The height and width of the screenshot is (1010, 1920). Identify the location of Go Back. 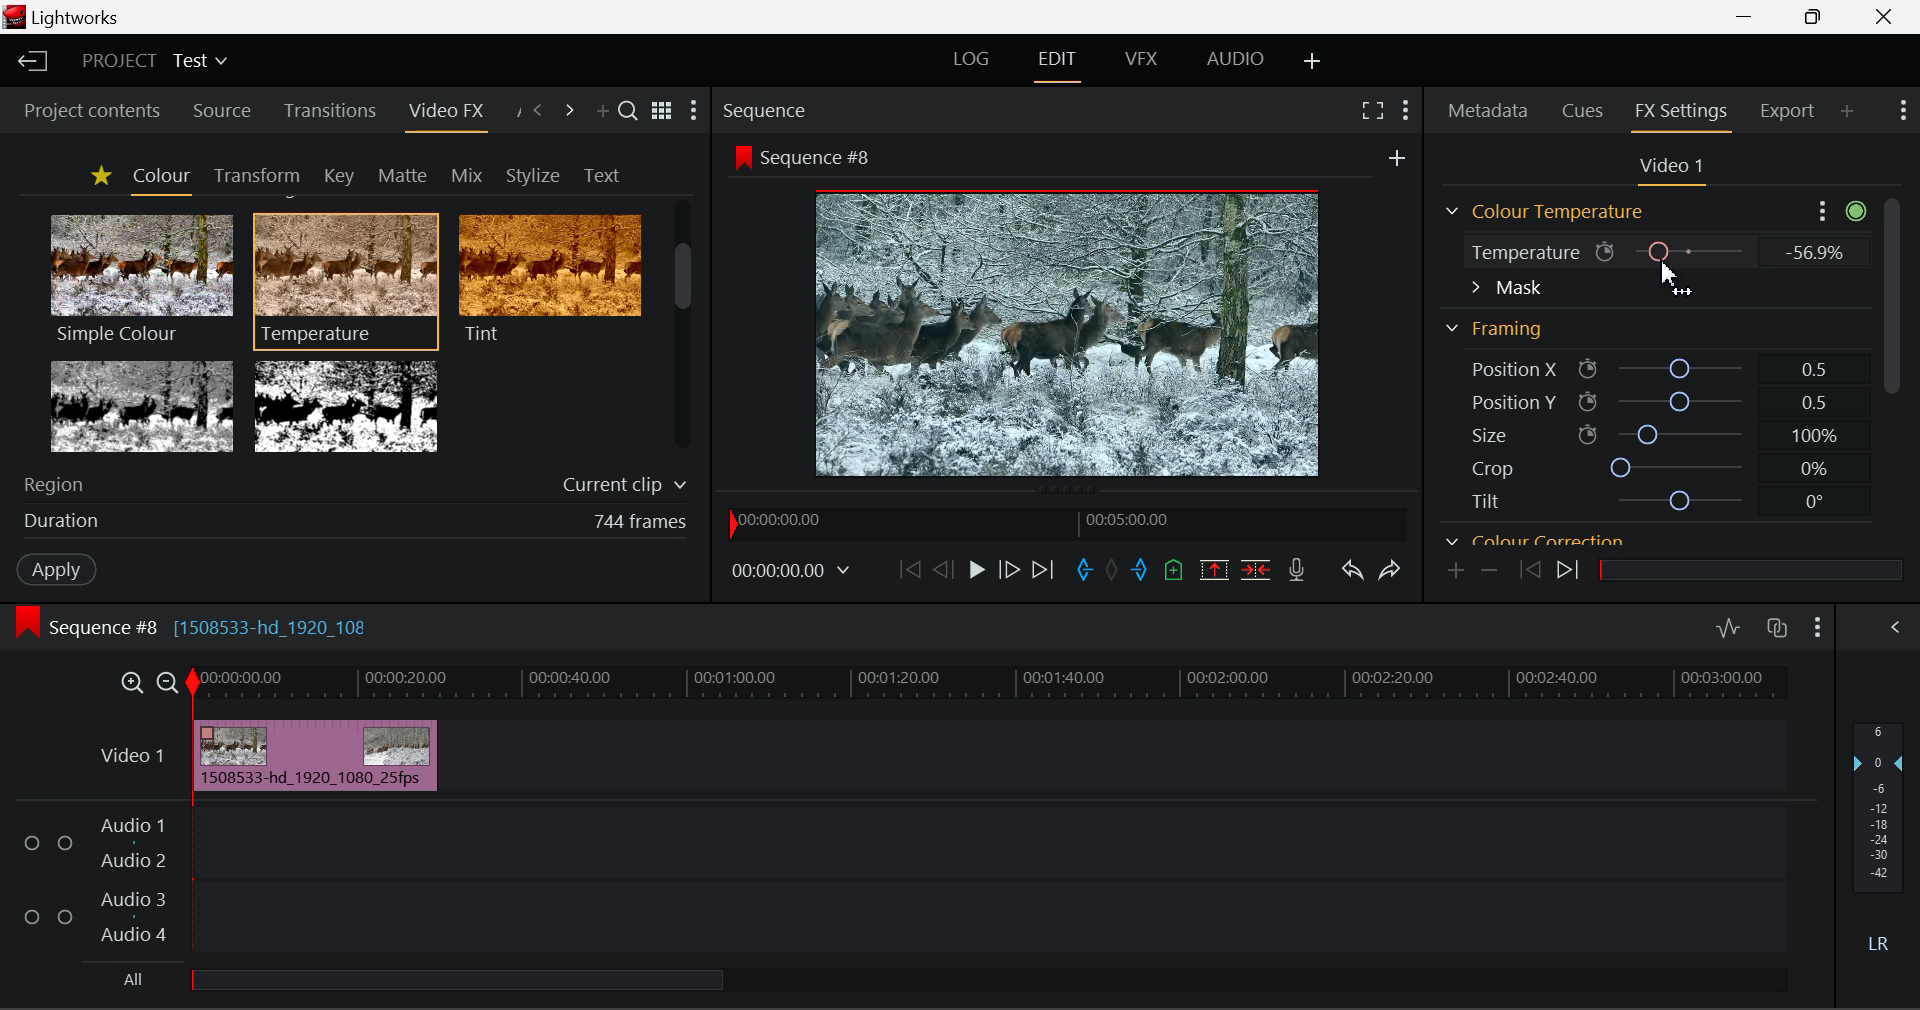
(943, 570).